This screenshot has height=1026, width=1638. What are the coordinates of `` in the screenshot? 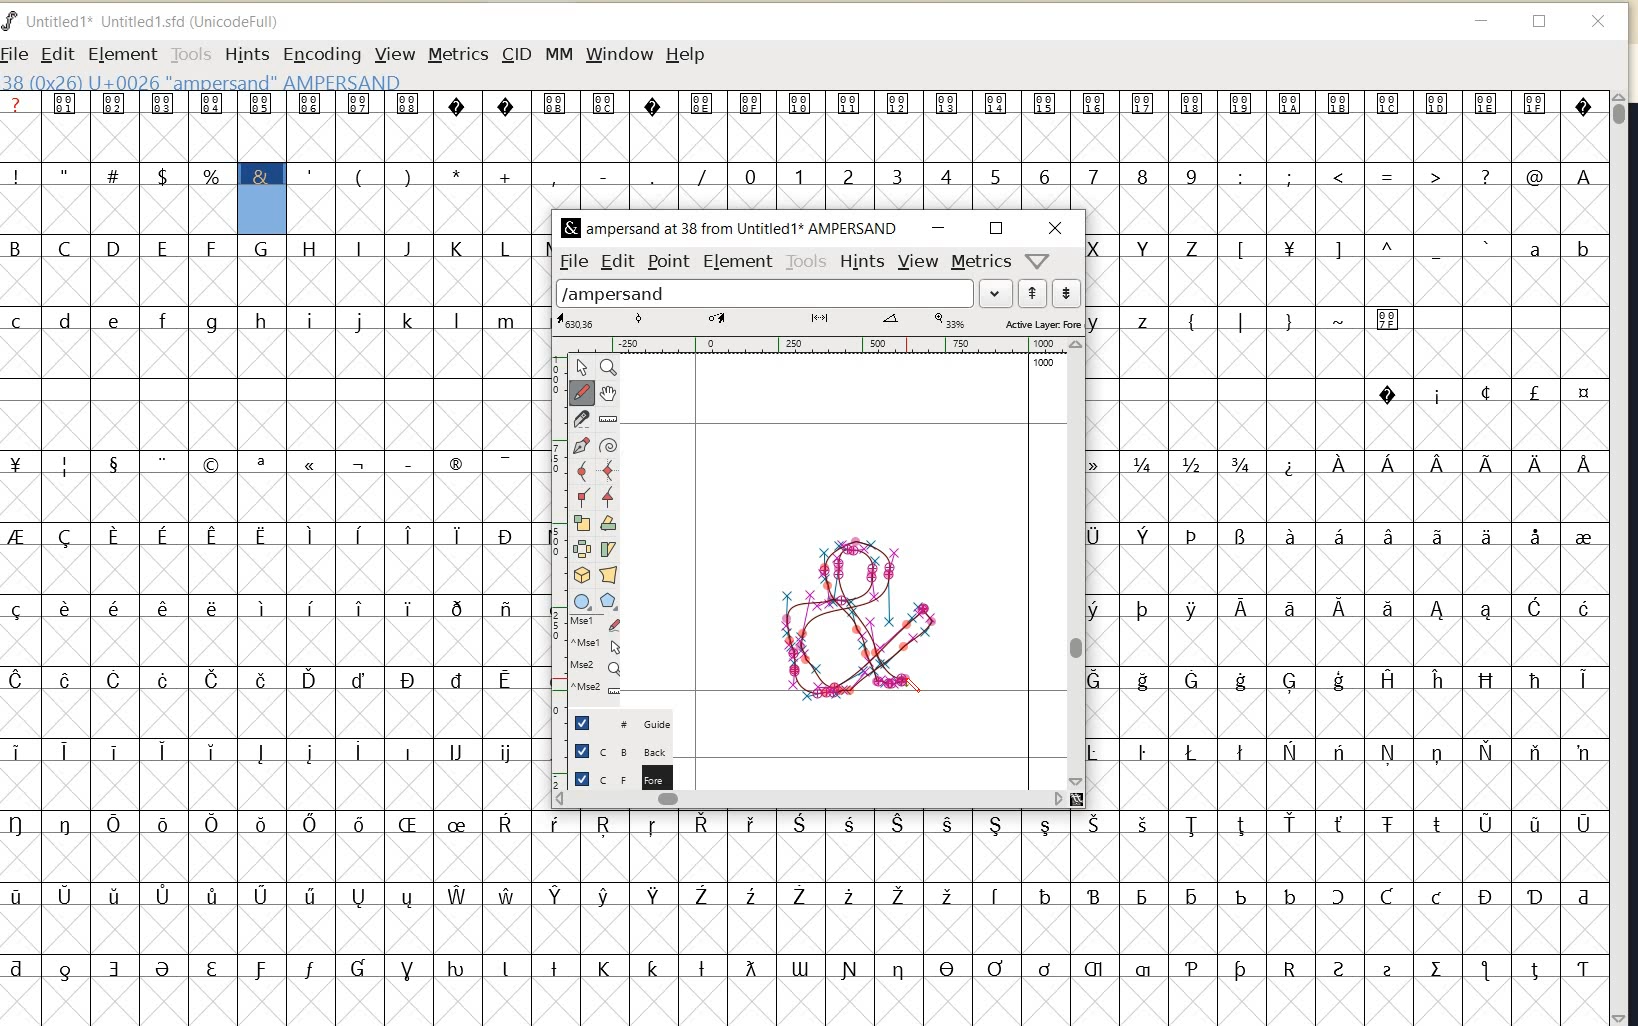 It's located at (611, 602).